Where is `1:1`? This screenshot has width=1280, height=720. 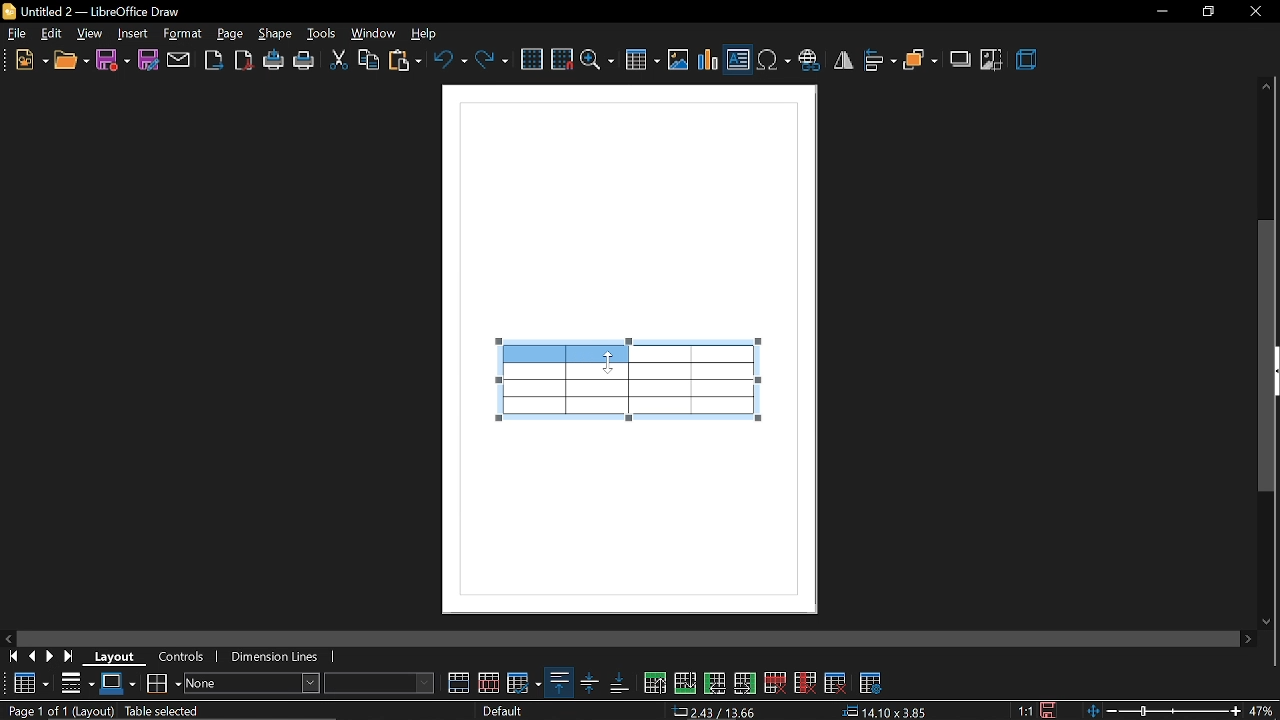 1:1 is located at coordinates (1024, 711).